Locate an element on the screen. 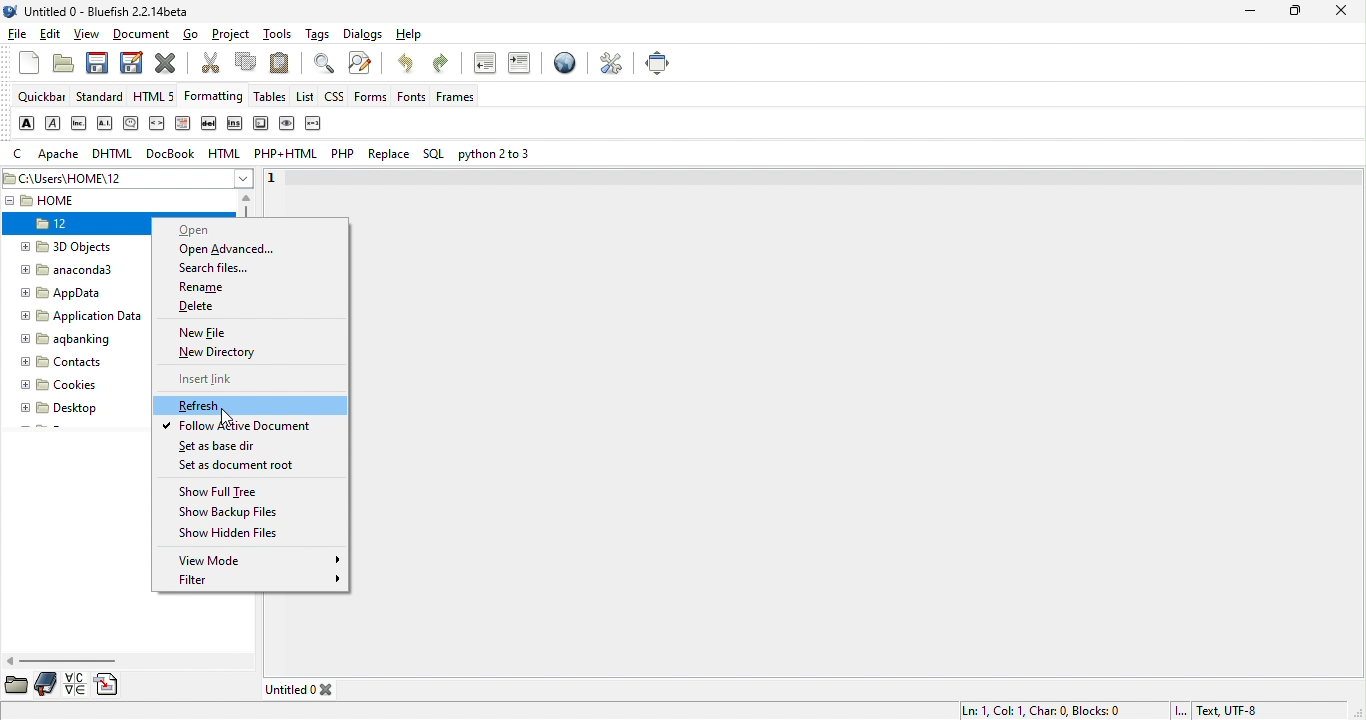  insert is located at coordinates (237, 126).